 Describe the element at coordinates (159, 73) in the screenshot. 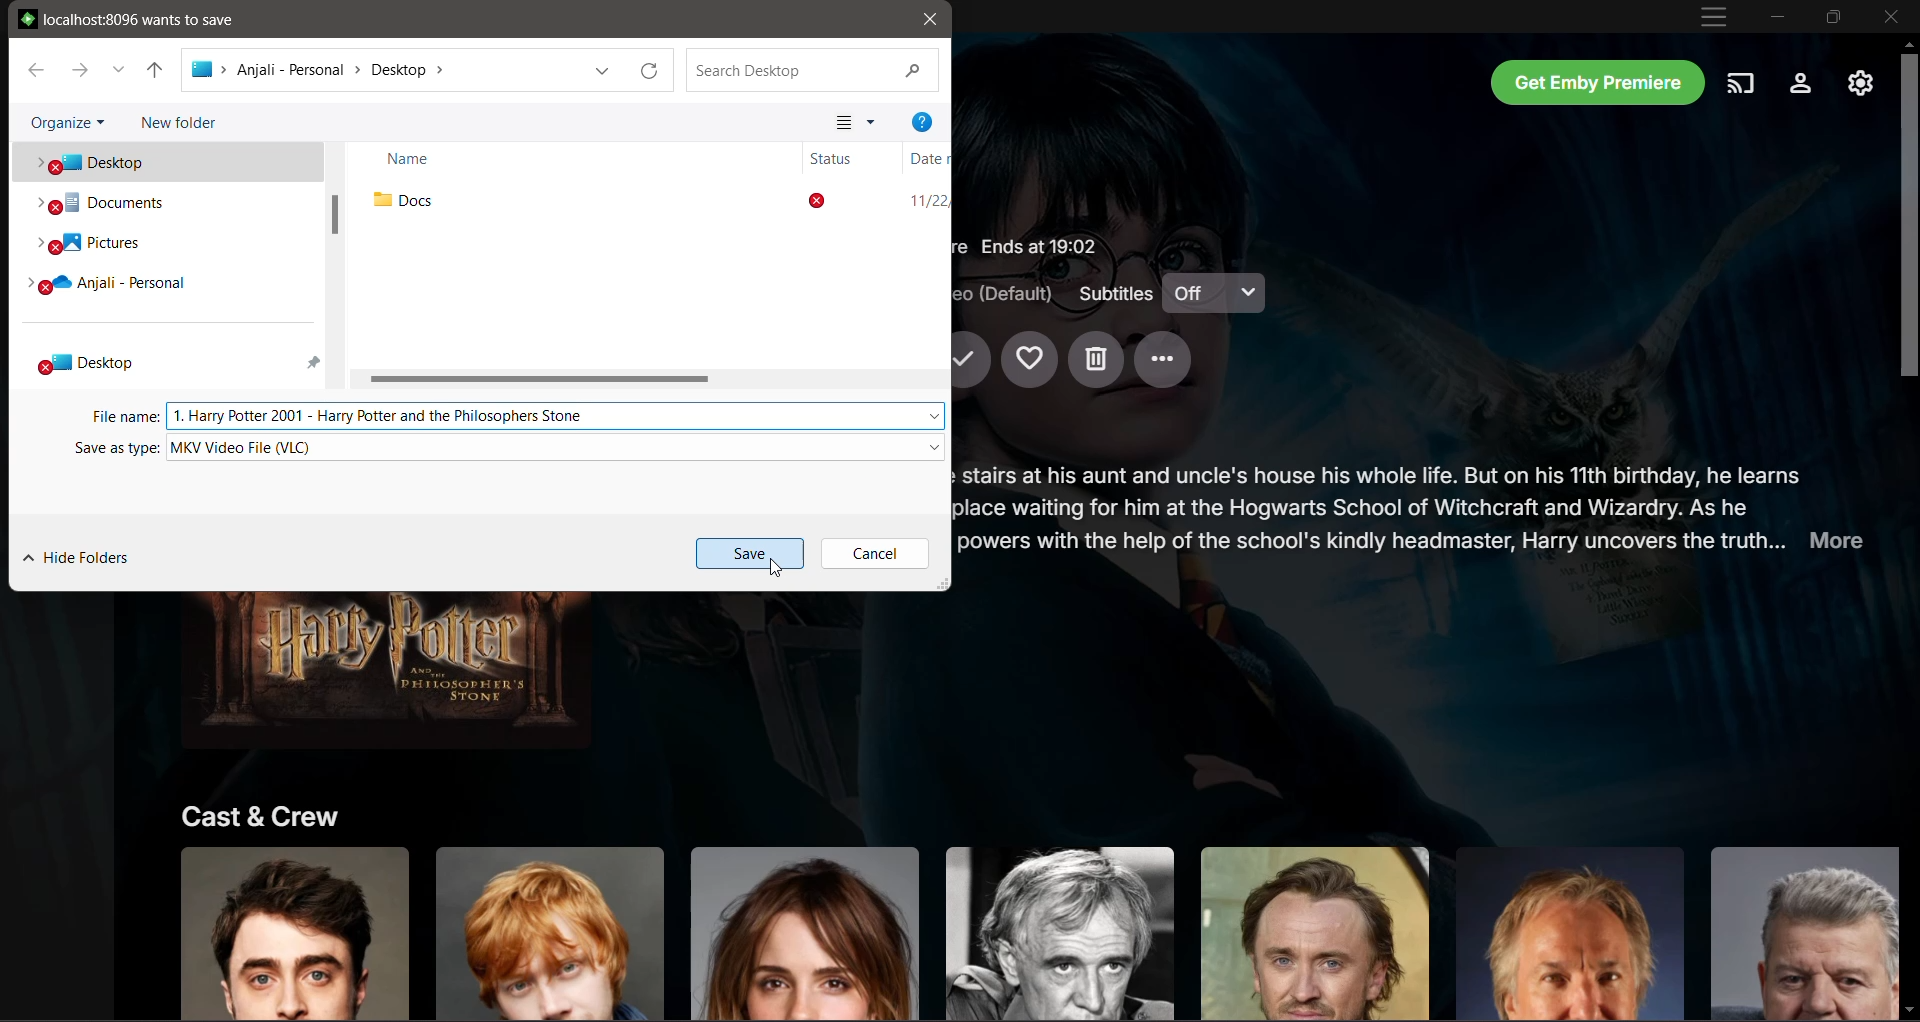

I see `Up one level` at that location.